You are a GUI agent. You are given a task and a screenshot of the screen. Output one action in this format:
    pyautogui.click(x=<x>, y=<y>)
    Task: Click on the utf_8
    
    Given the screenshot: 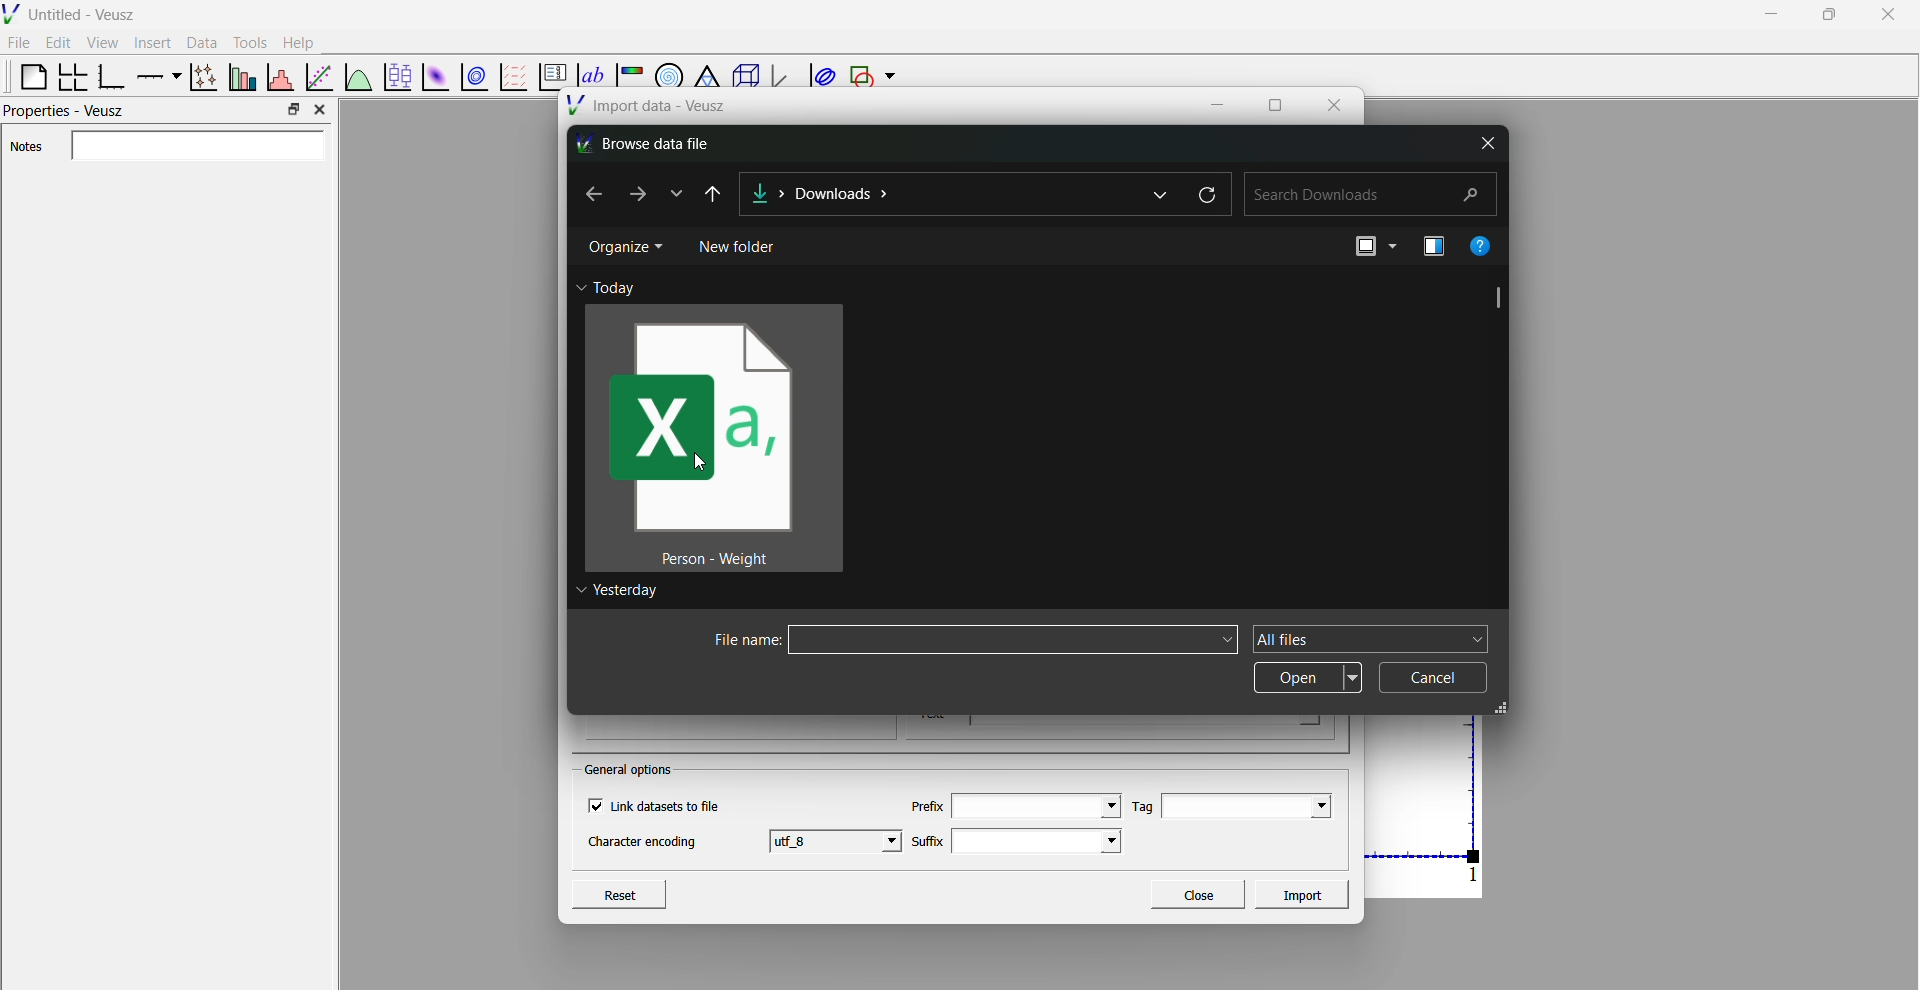 What is the action you would take?
    pyautogui.click(x=837, y=840)
    